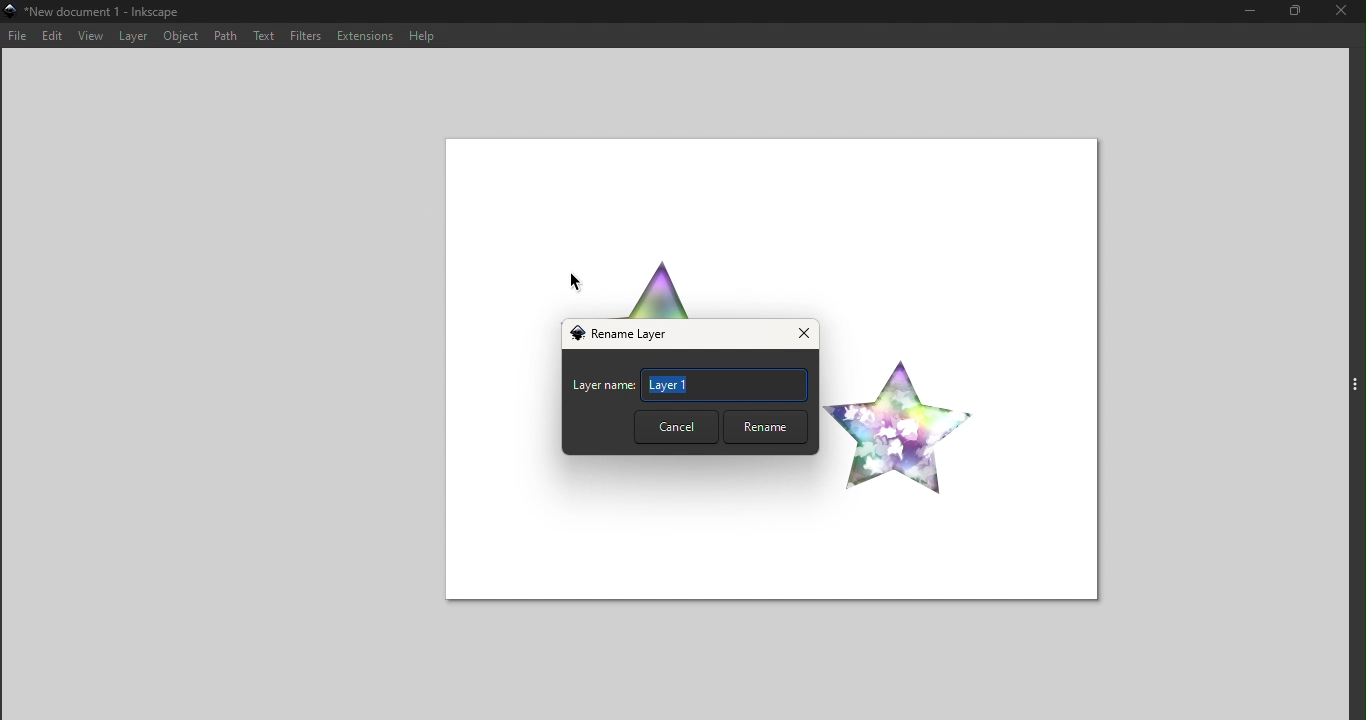 This screenshot has width=1366, height=720. Describe the element at coordinates (1345, 13) in the screenshot. I see `close` at that location.